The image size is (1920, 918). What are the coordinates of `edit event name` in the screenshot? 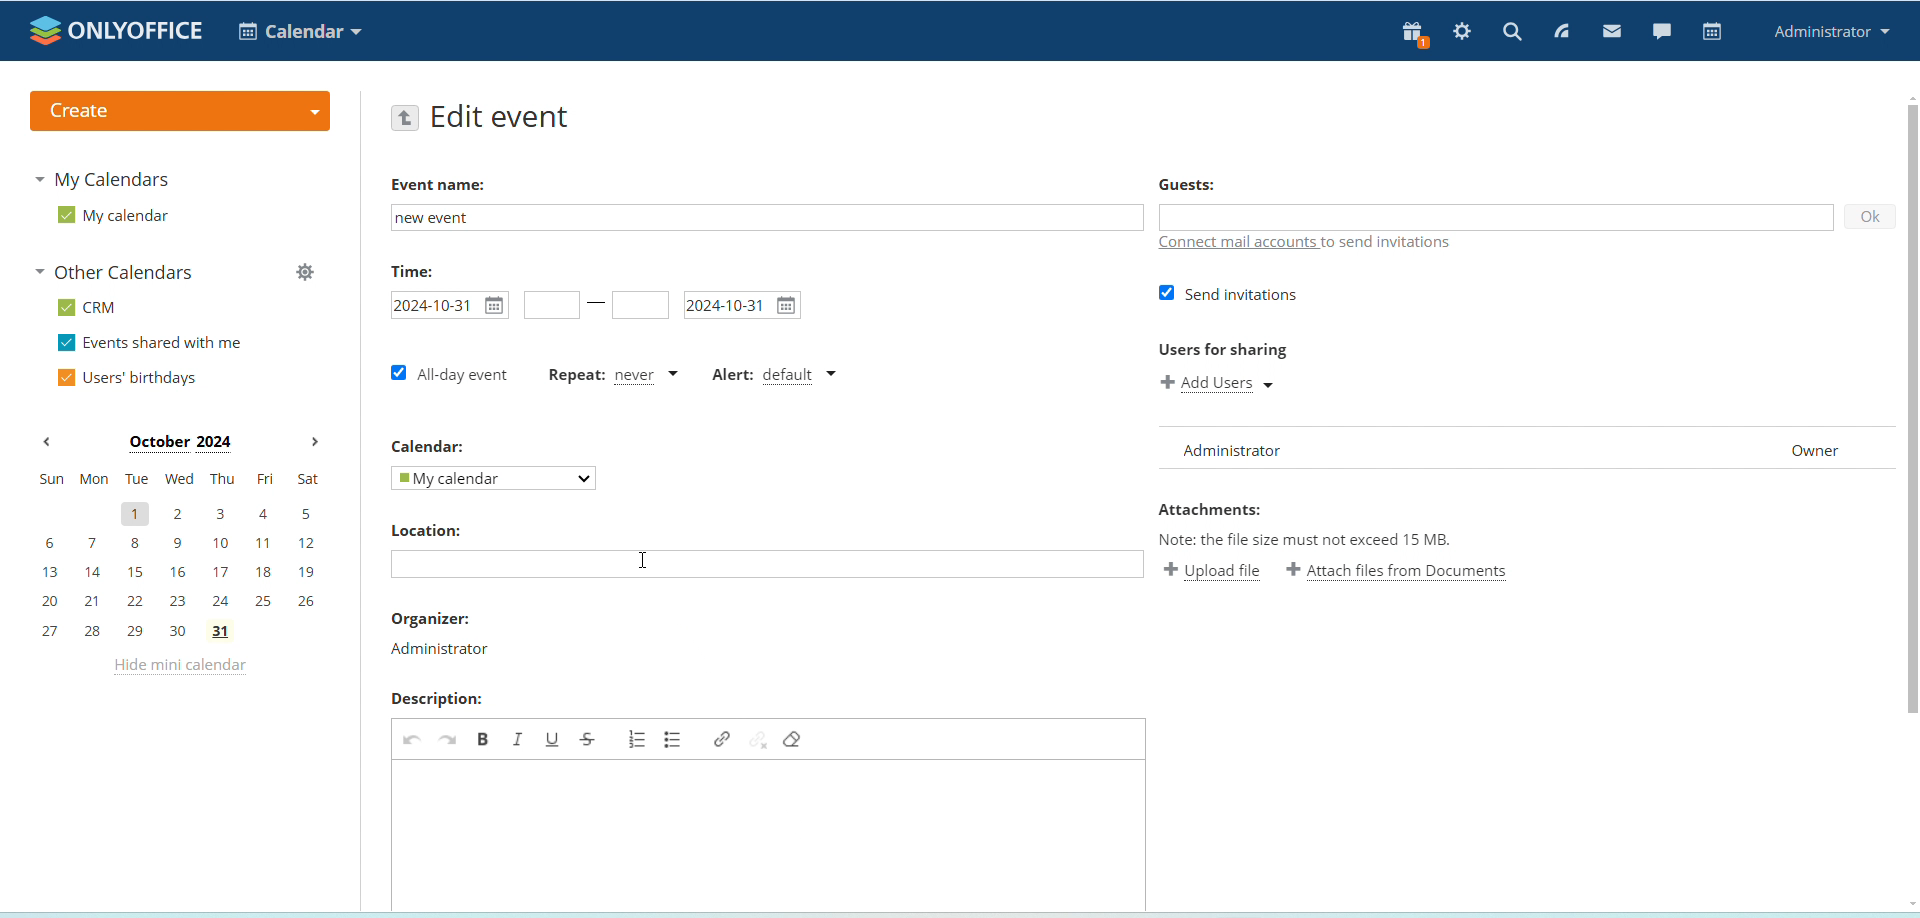 It's located at (764, 217).